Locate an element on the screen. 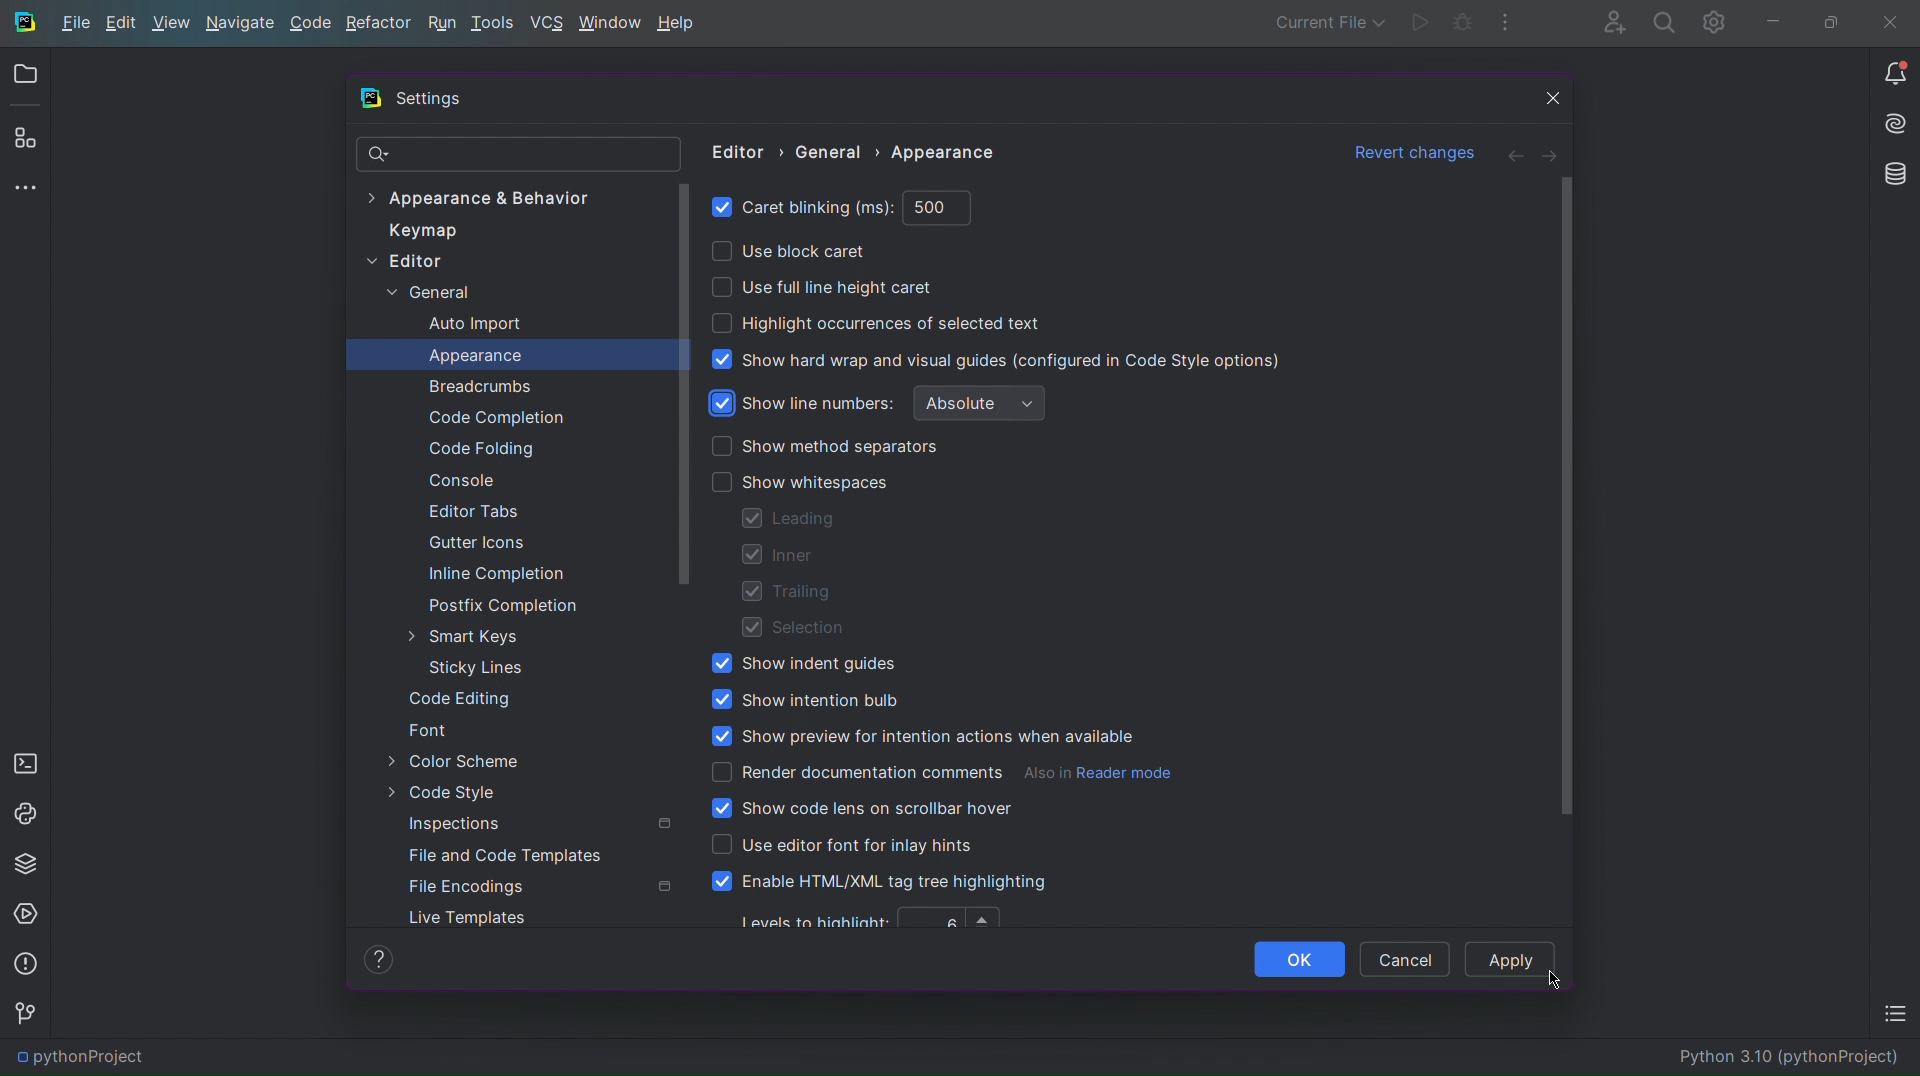 This screenshot has width=1920, height=1076. Auto Import is located at coordinates (473, 325).